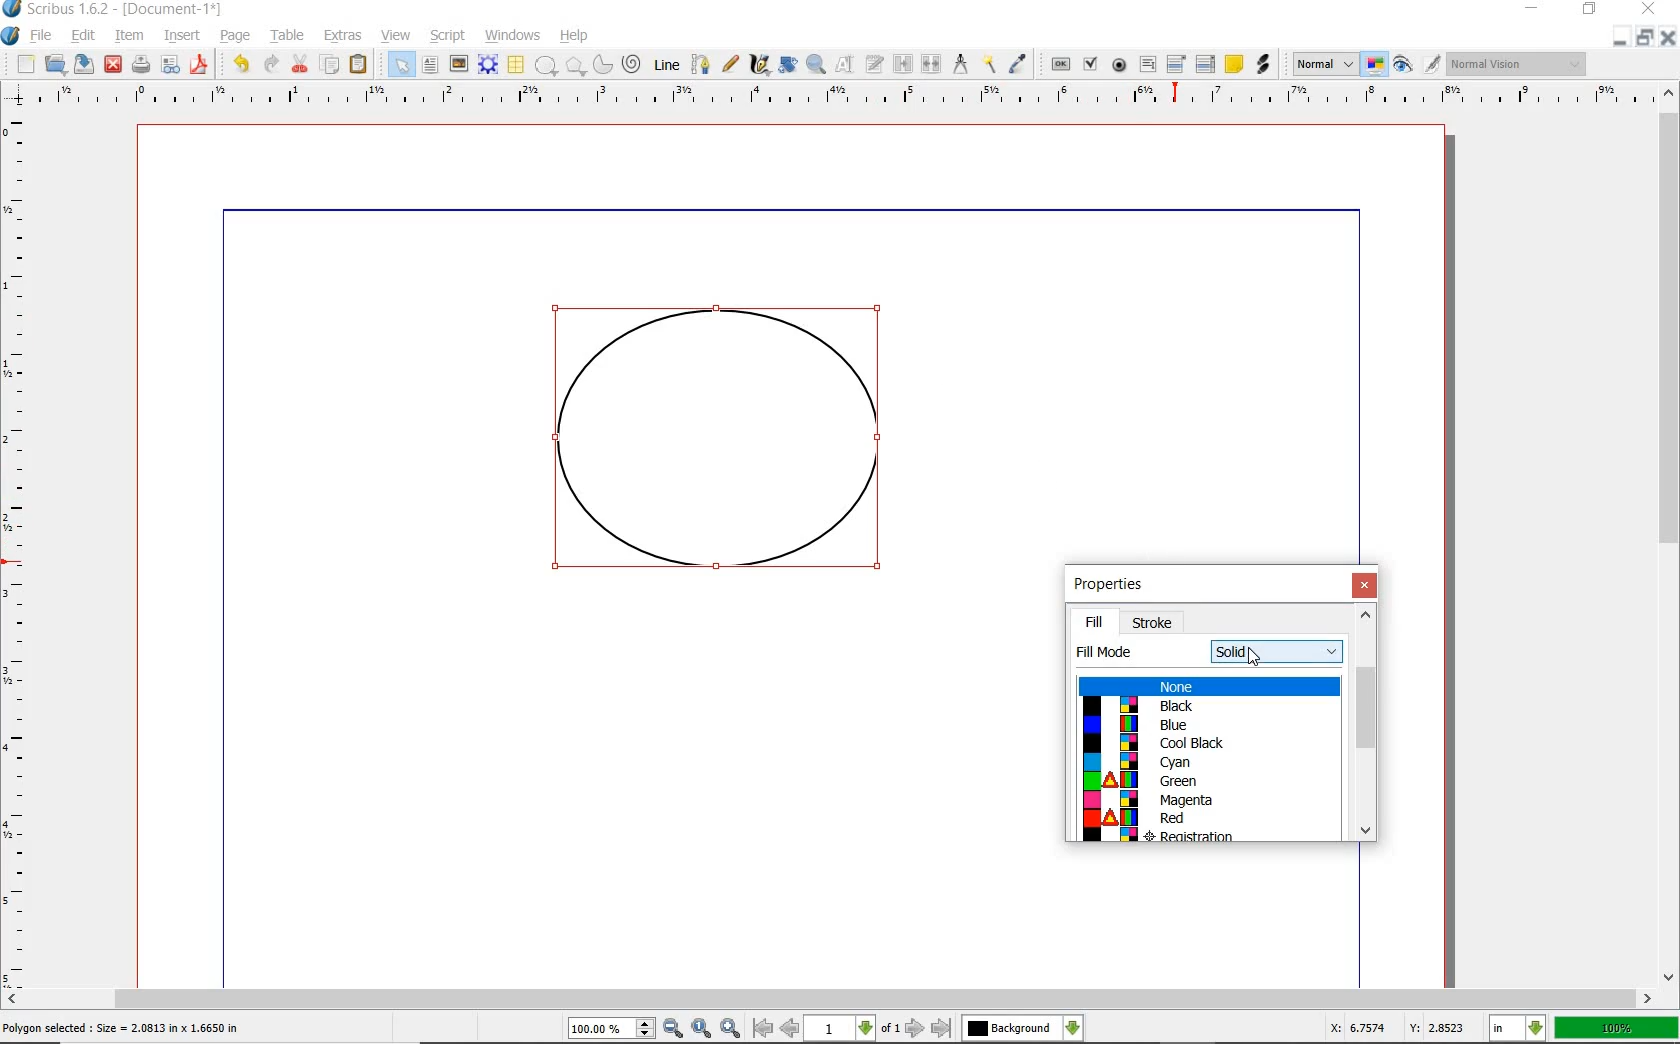 Image resolution: width=1680 pixels, height=1044 pixels. I want to click on BEZIER CURVE, so click(701, 64).